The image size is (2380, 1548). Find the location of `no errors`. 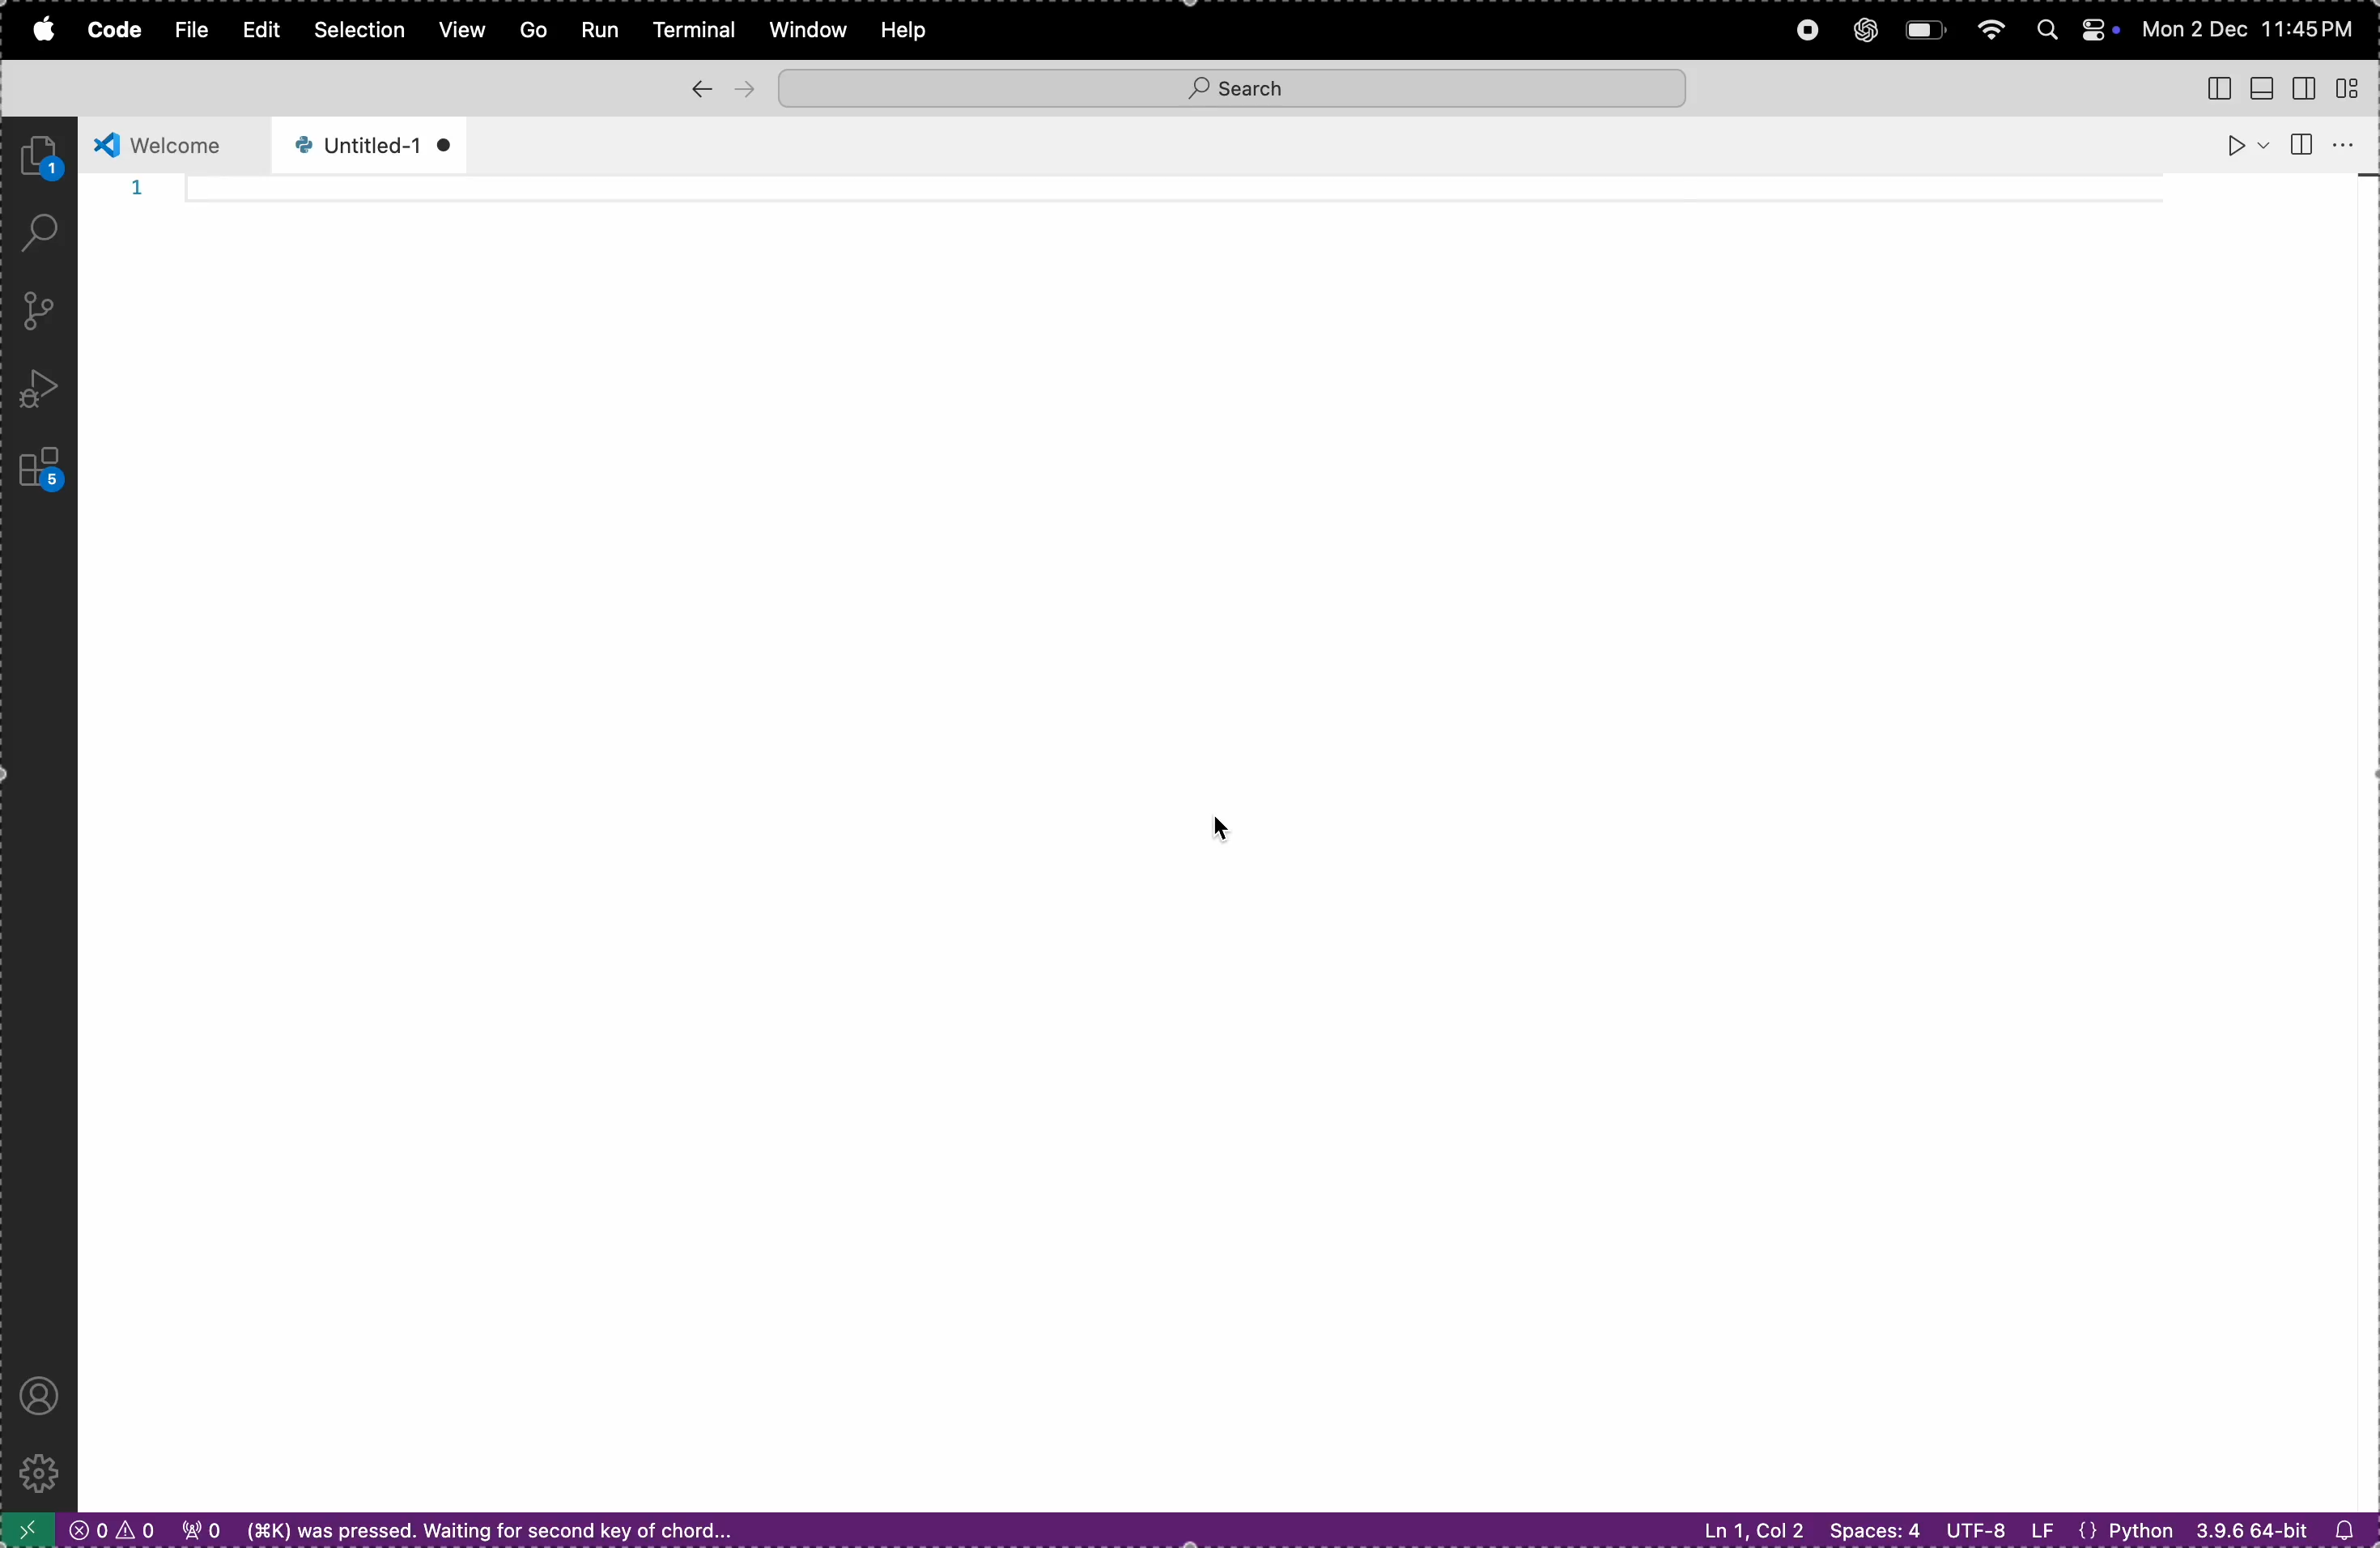

no errors is located at coordinates (108, 1531).